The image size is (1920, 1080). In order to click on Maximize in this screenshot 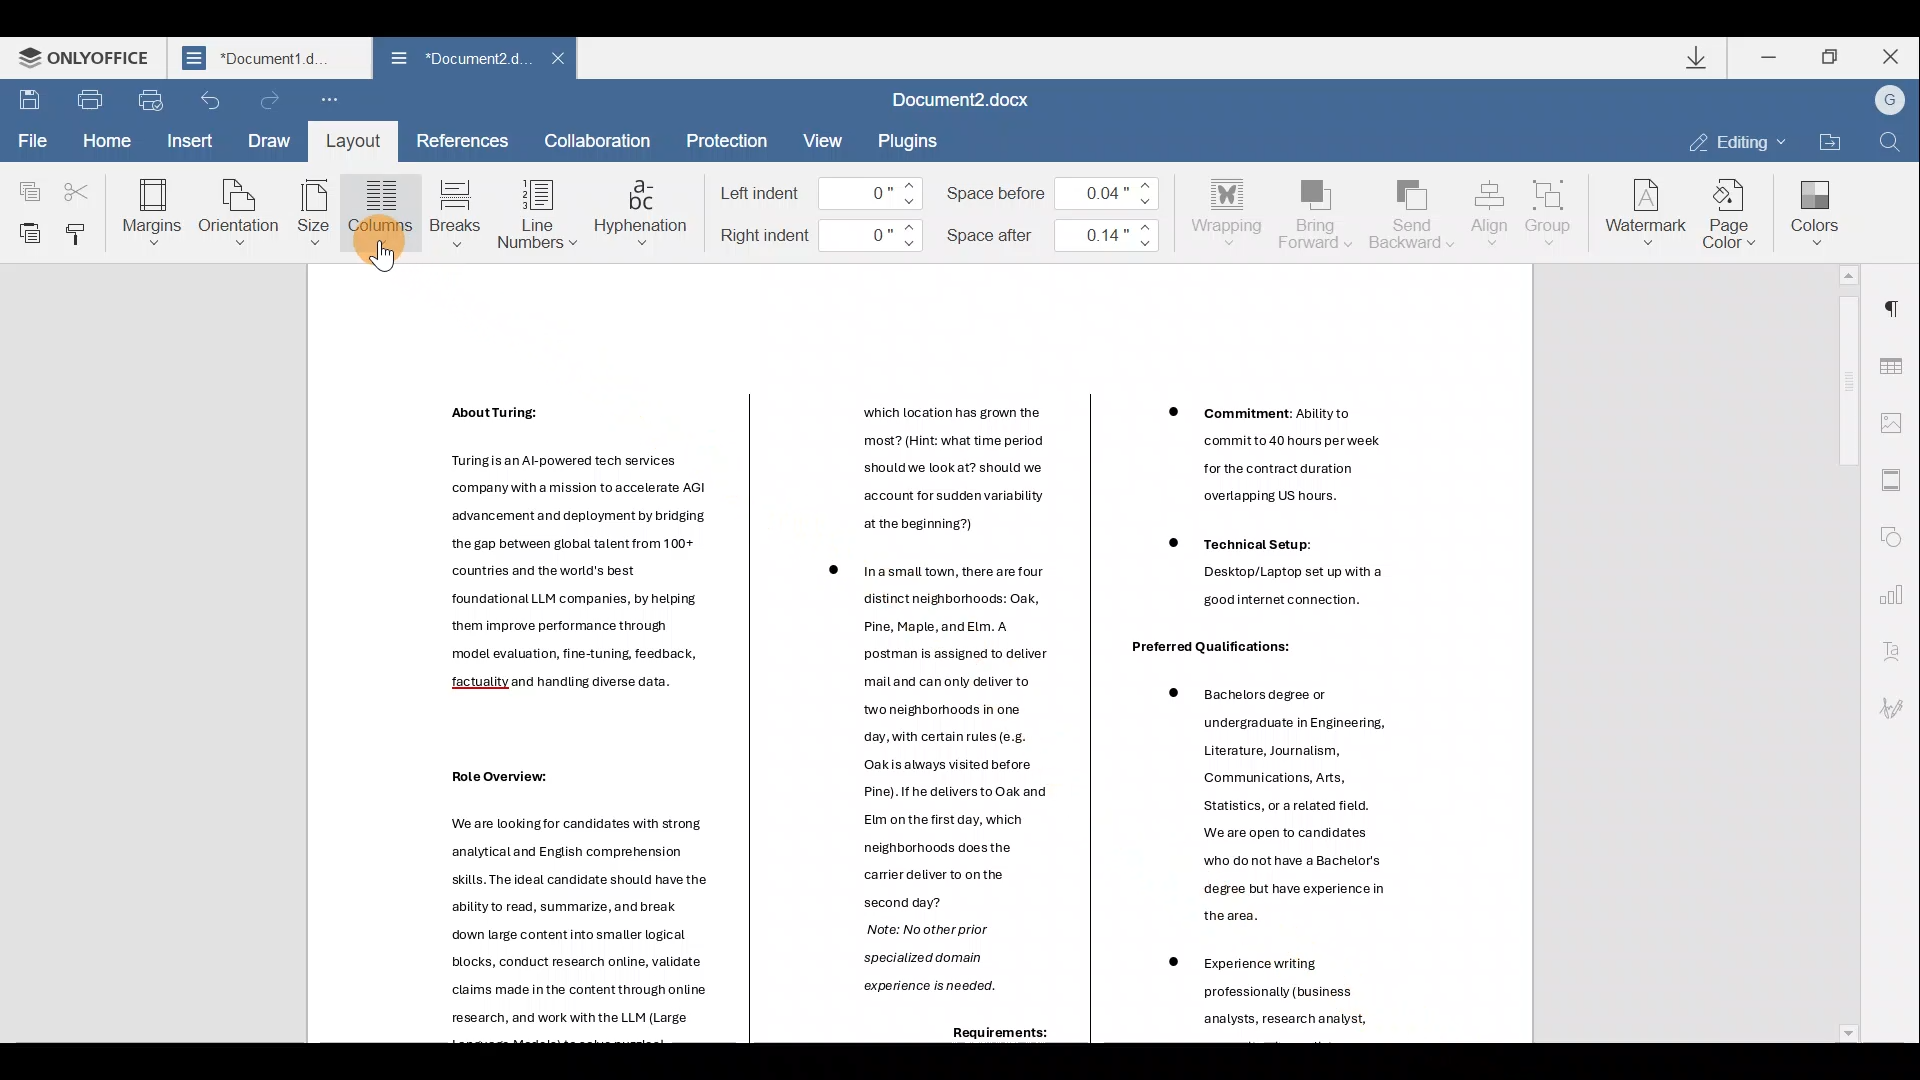, I will do `click(1832, 56)`.